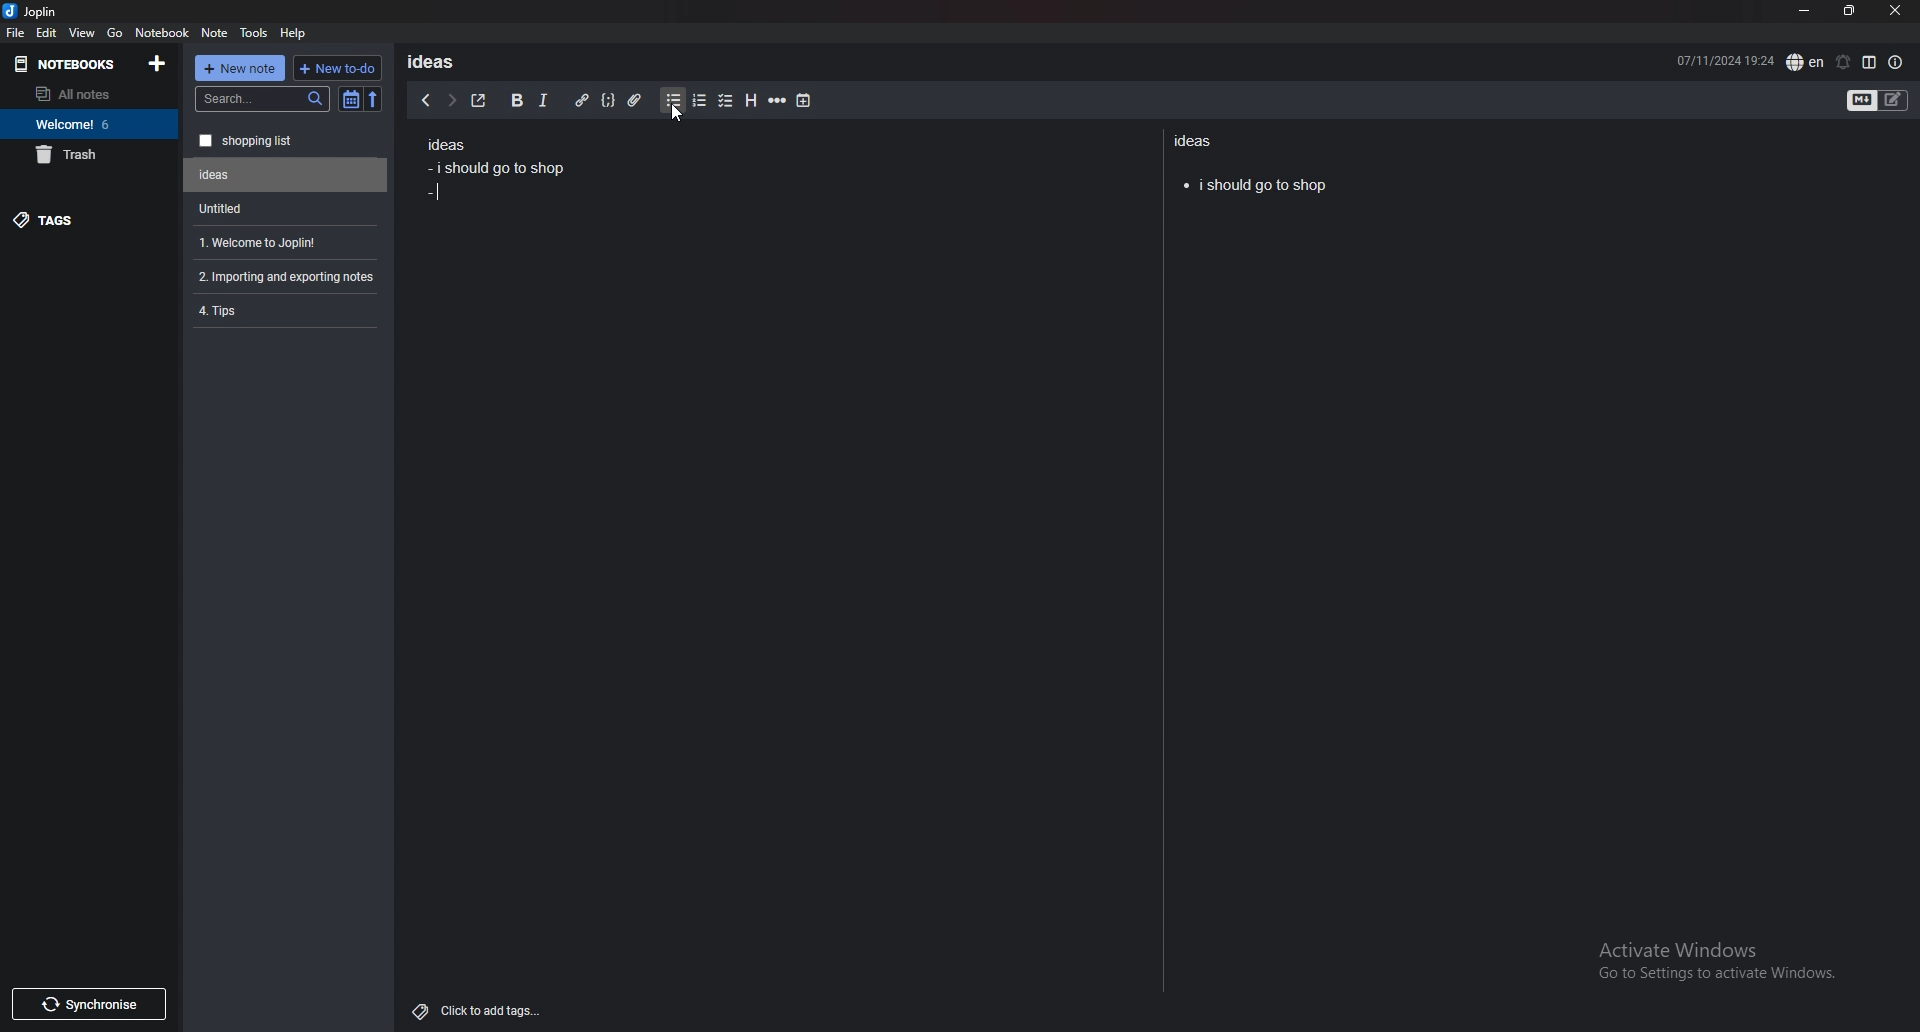 The width and height of the screenshot is (1920, 1032). I want to click on file, so click(15, 32).